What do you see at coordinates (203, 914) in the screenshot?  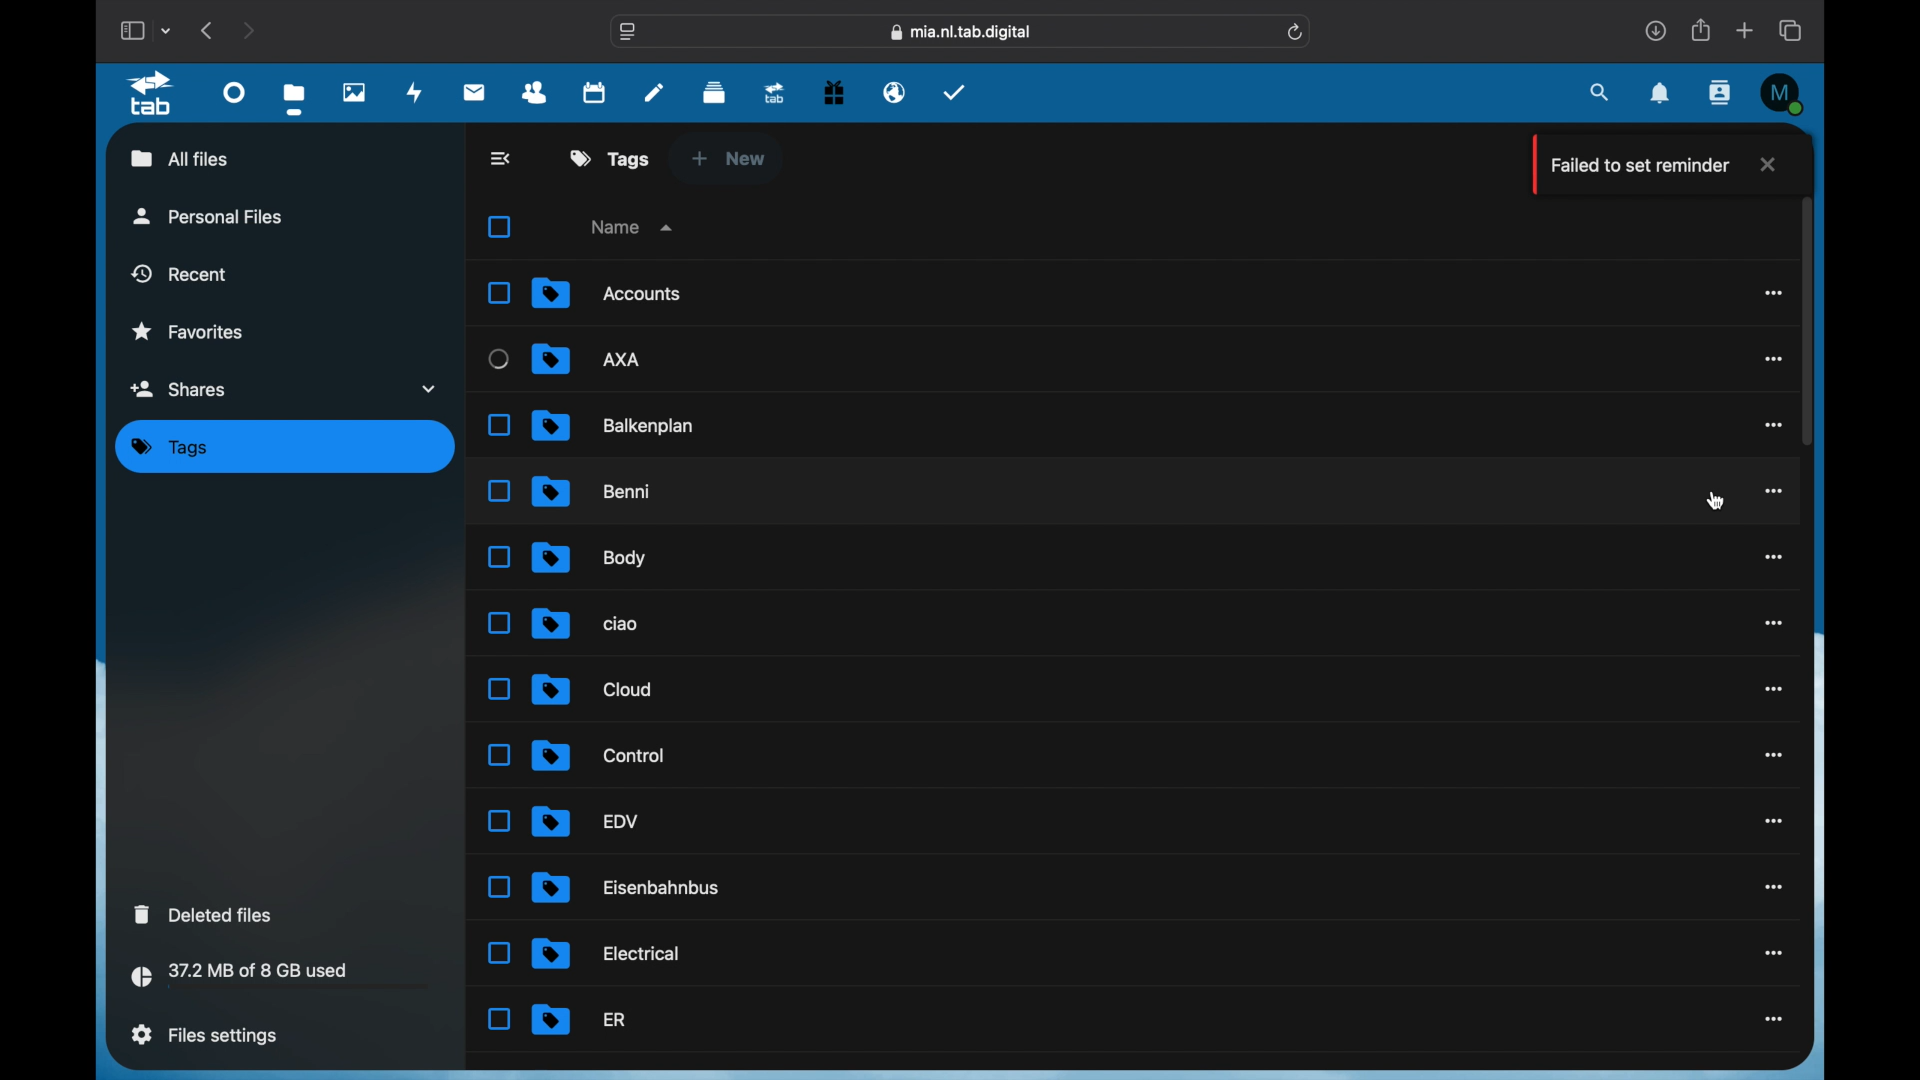 I see `deleted files` at bounding box center [203, 914].